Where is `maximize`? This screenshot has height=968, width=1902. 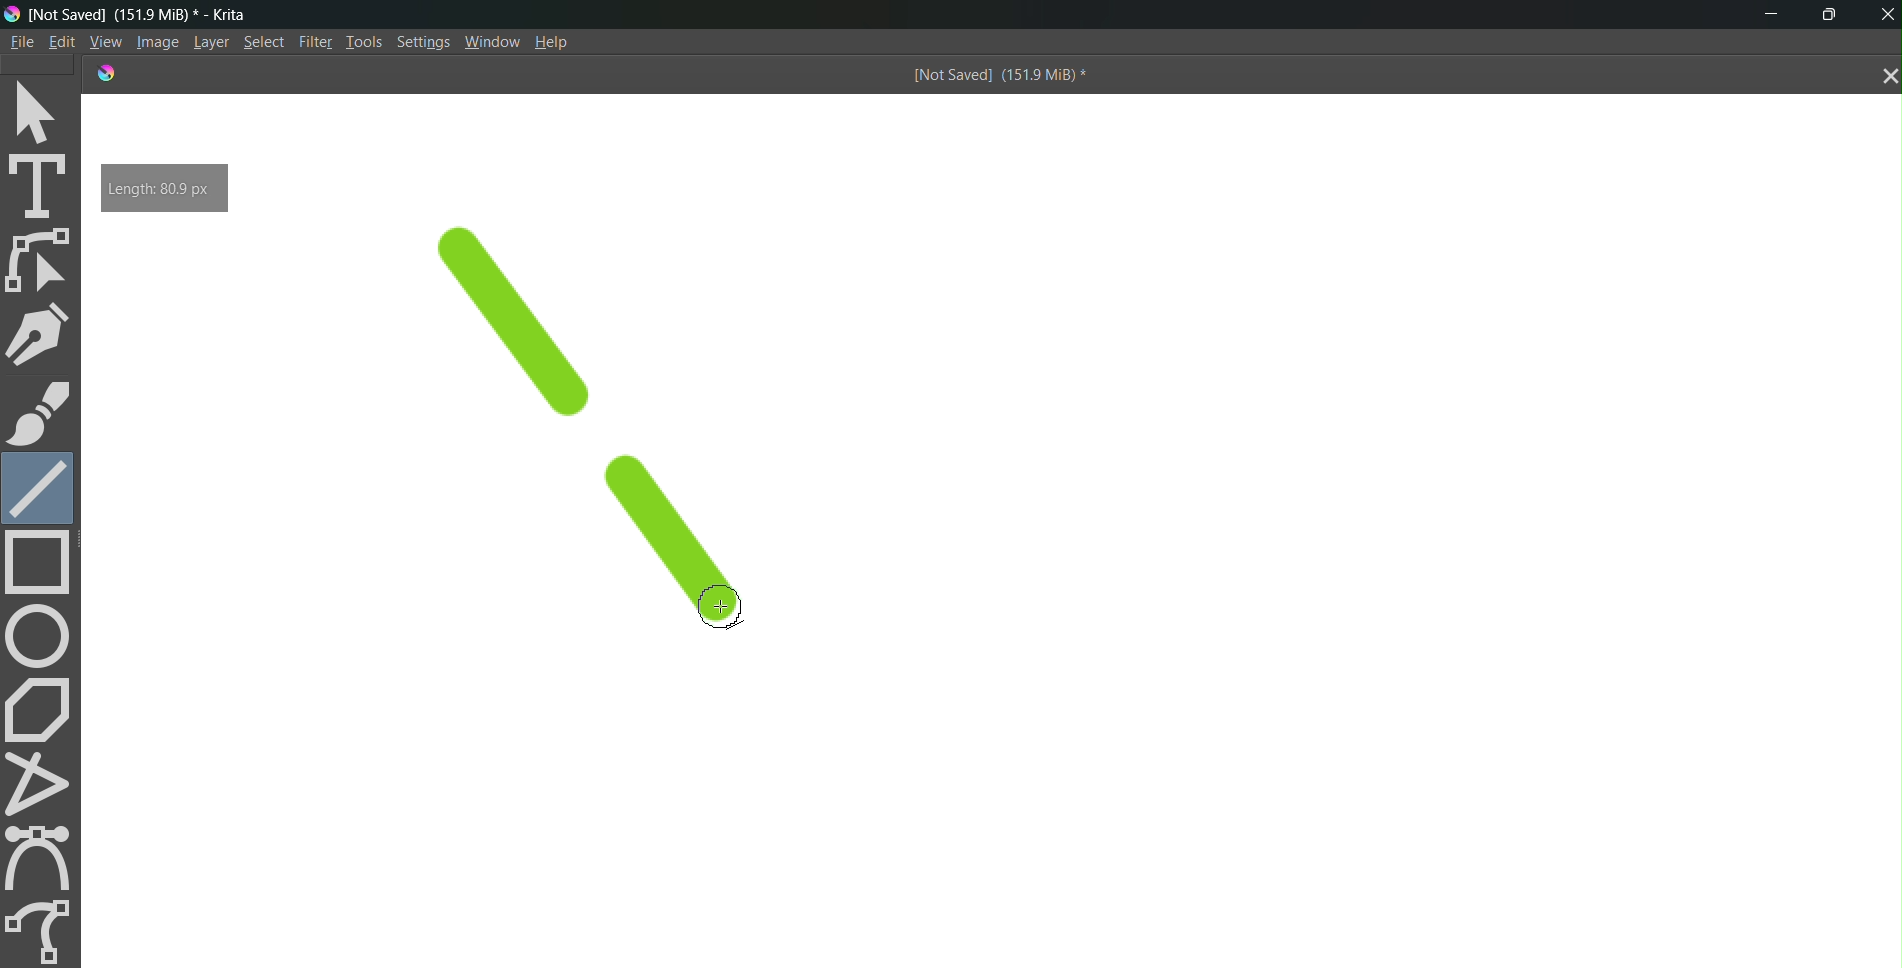
maximize is located at coordinates (1835, 12).